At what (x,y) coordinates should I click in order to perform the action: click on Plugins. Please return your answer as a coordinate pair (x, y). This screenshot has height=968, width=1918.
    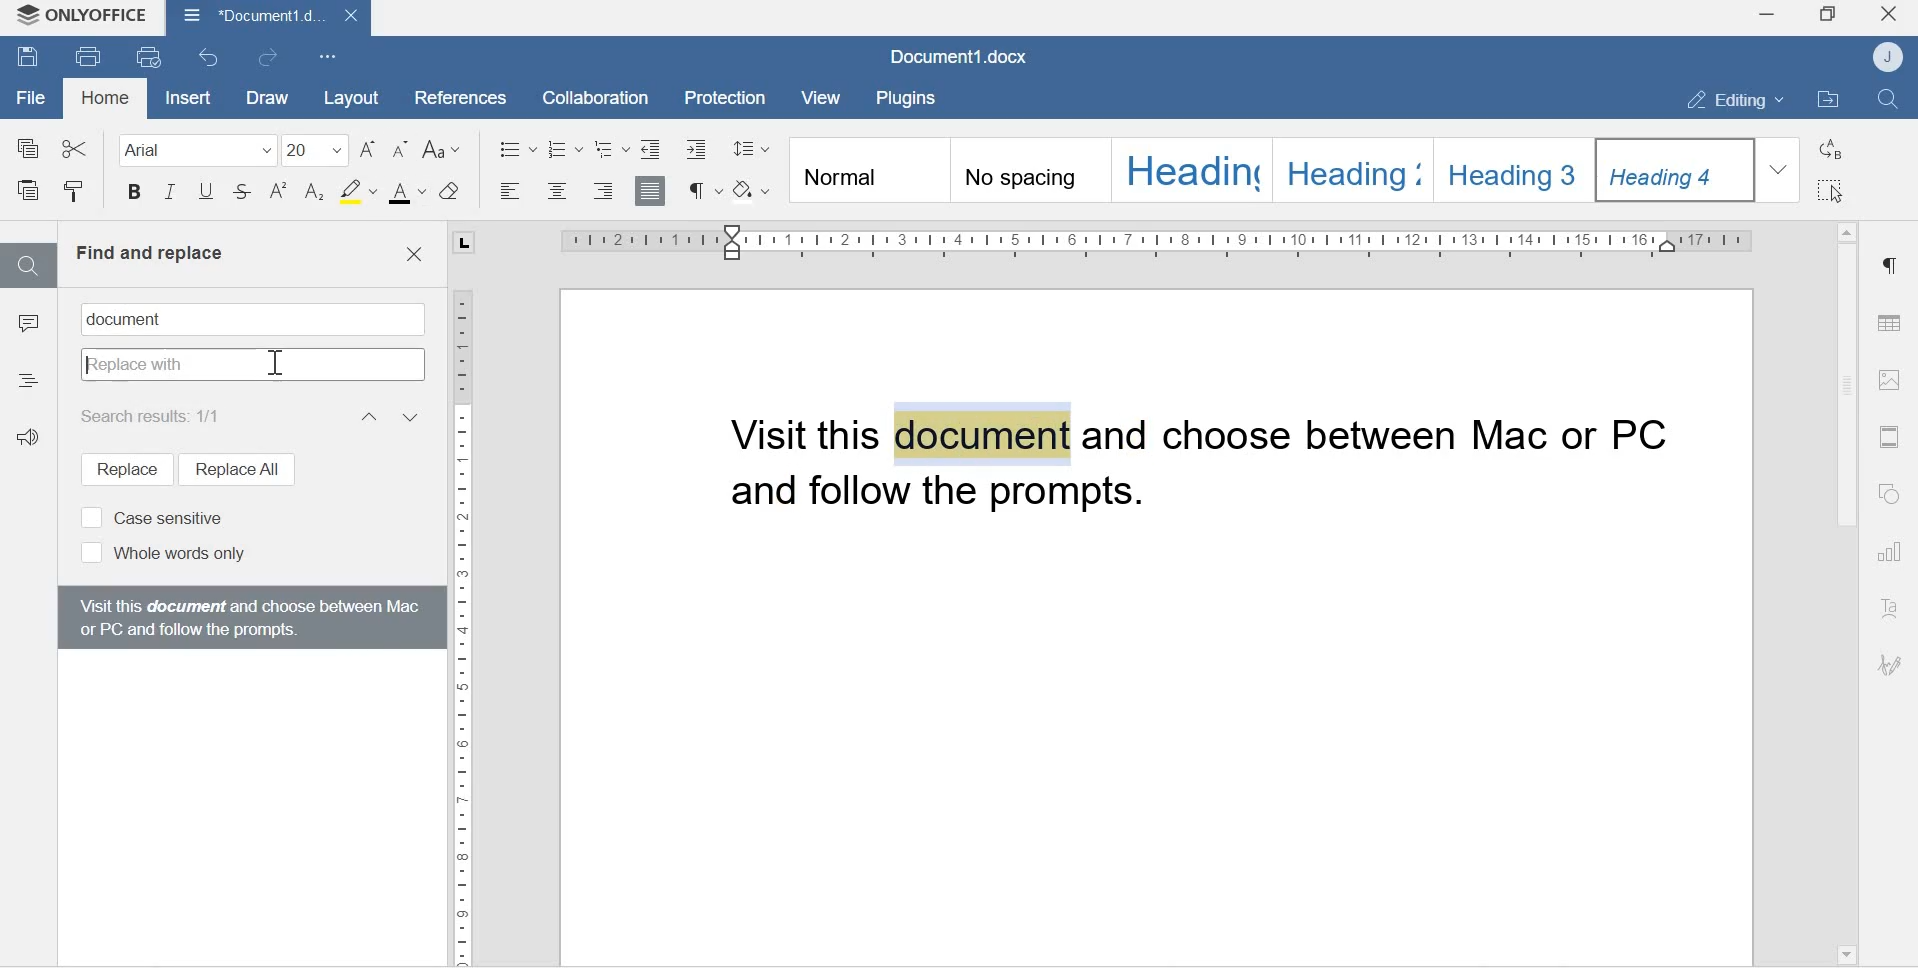
    Looking at the image, I should click on (911, 96).